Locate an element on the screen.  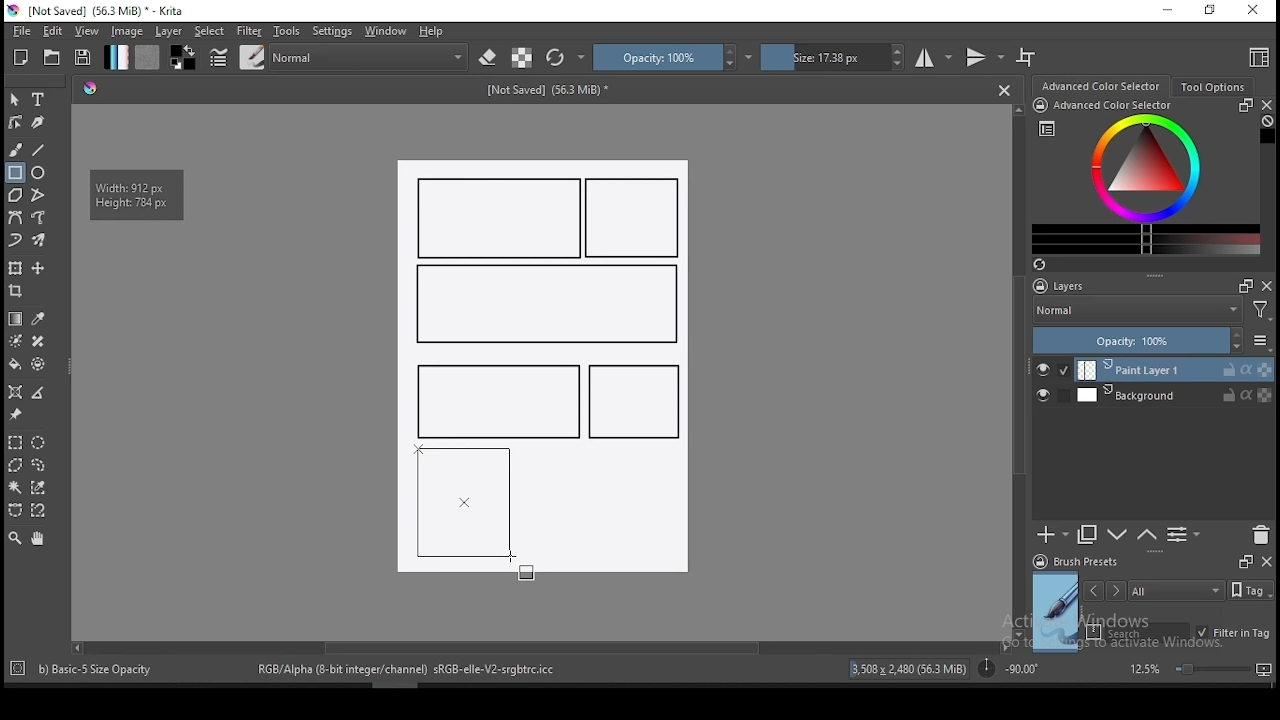
transform a layer or a selection is located at coordinates (15, 267).